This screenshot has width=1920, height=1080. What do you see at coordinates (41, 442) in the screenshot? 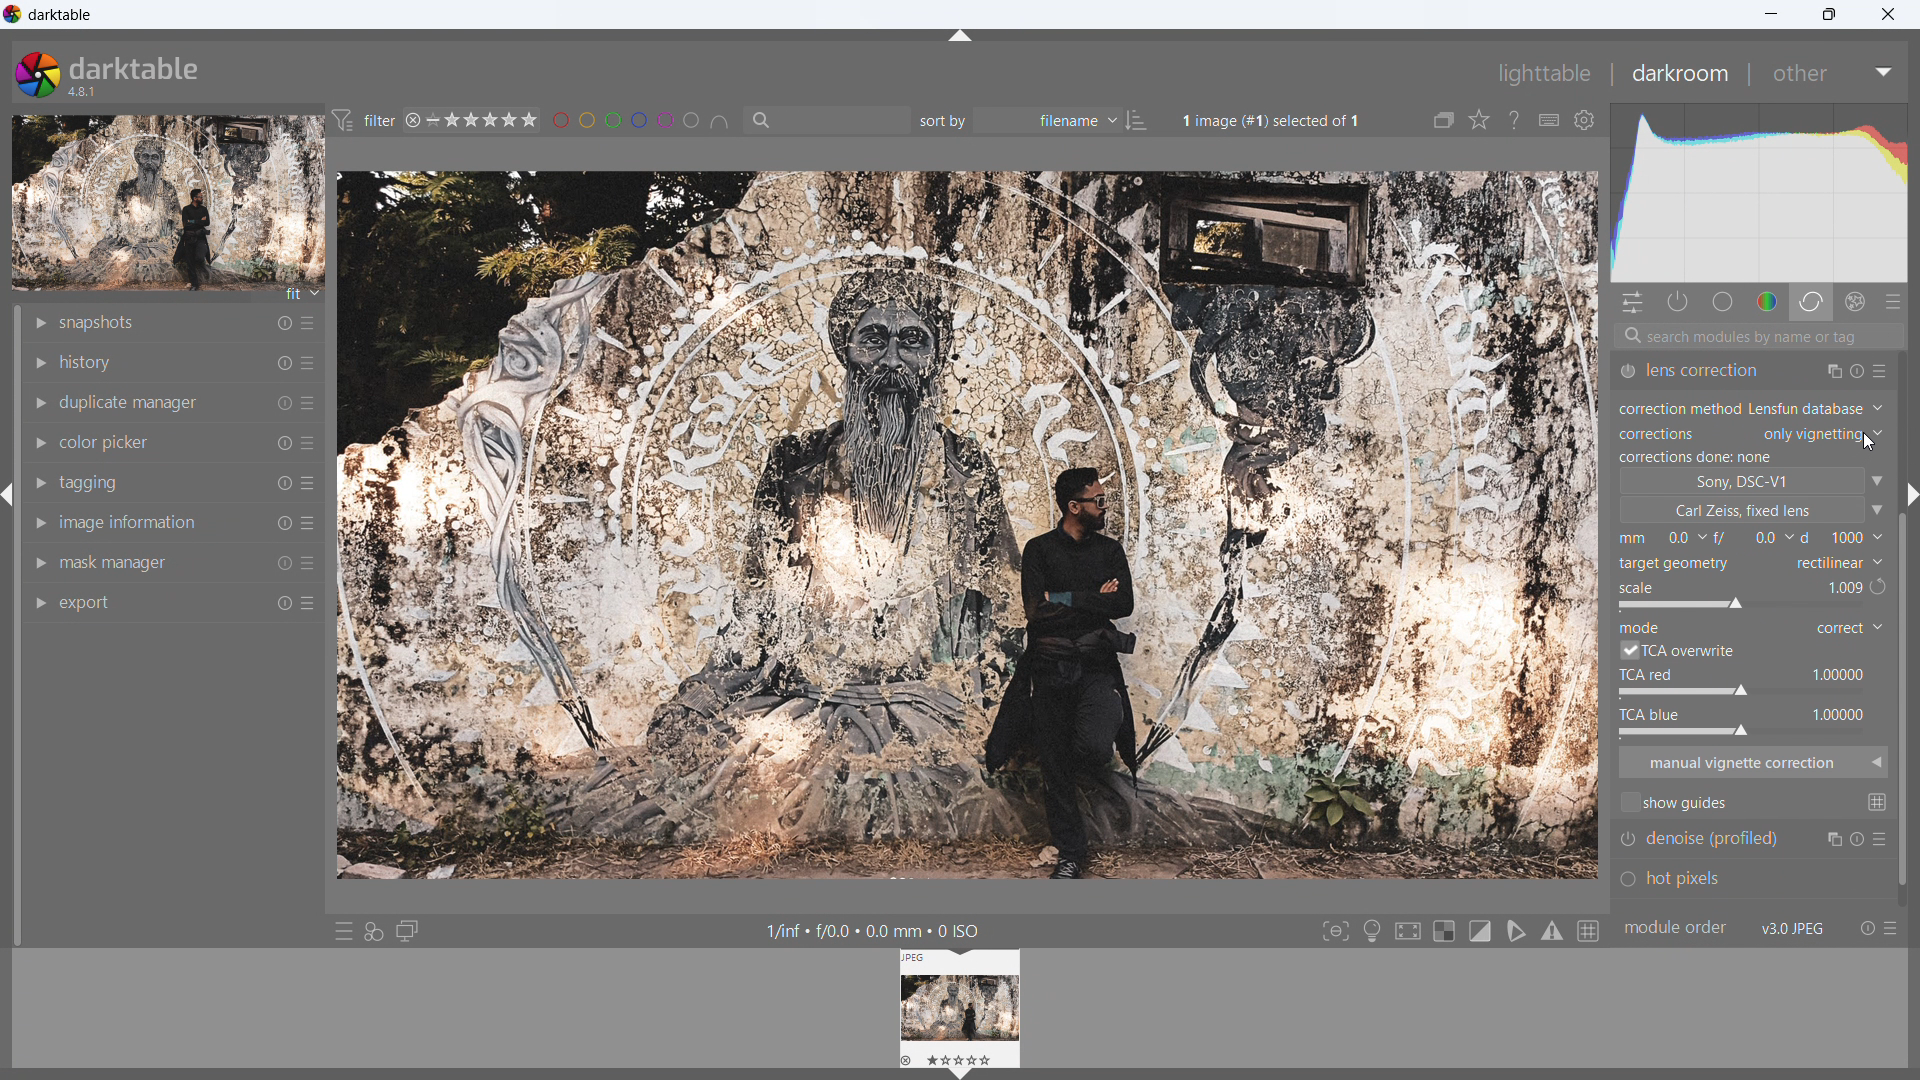
I see `show module` at bounding box center [41, 442].